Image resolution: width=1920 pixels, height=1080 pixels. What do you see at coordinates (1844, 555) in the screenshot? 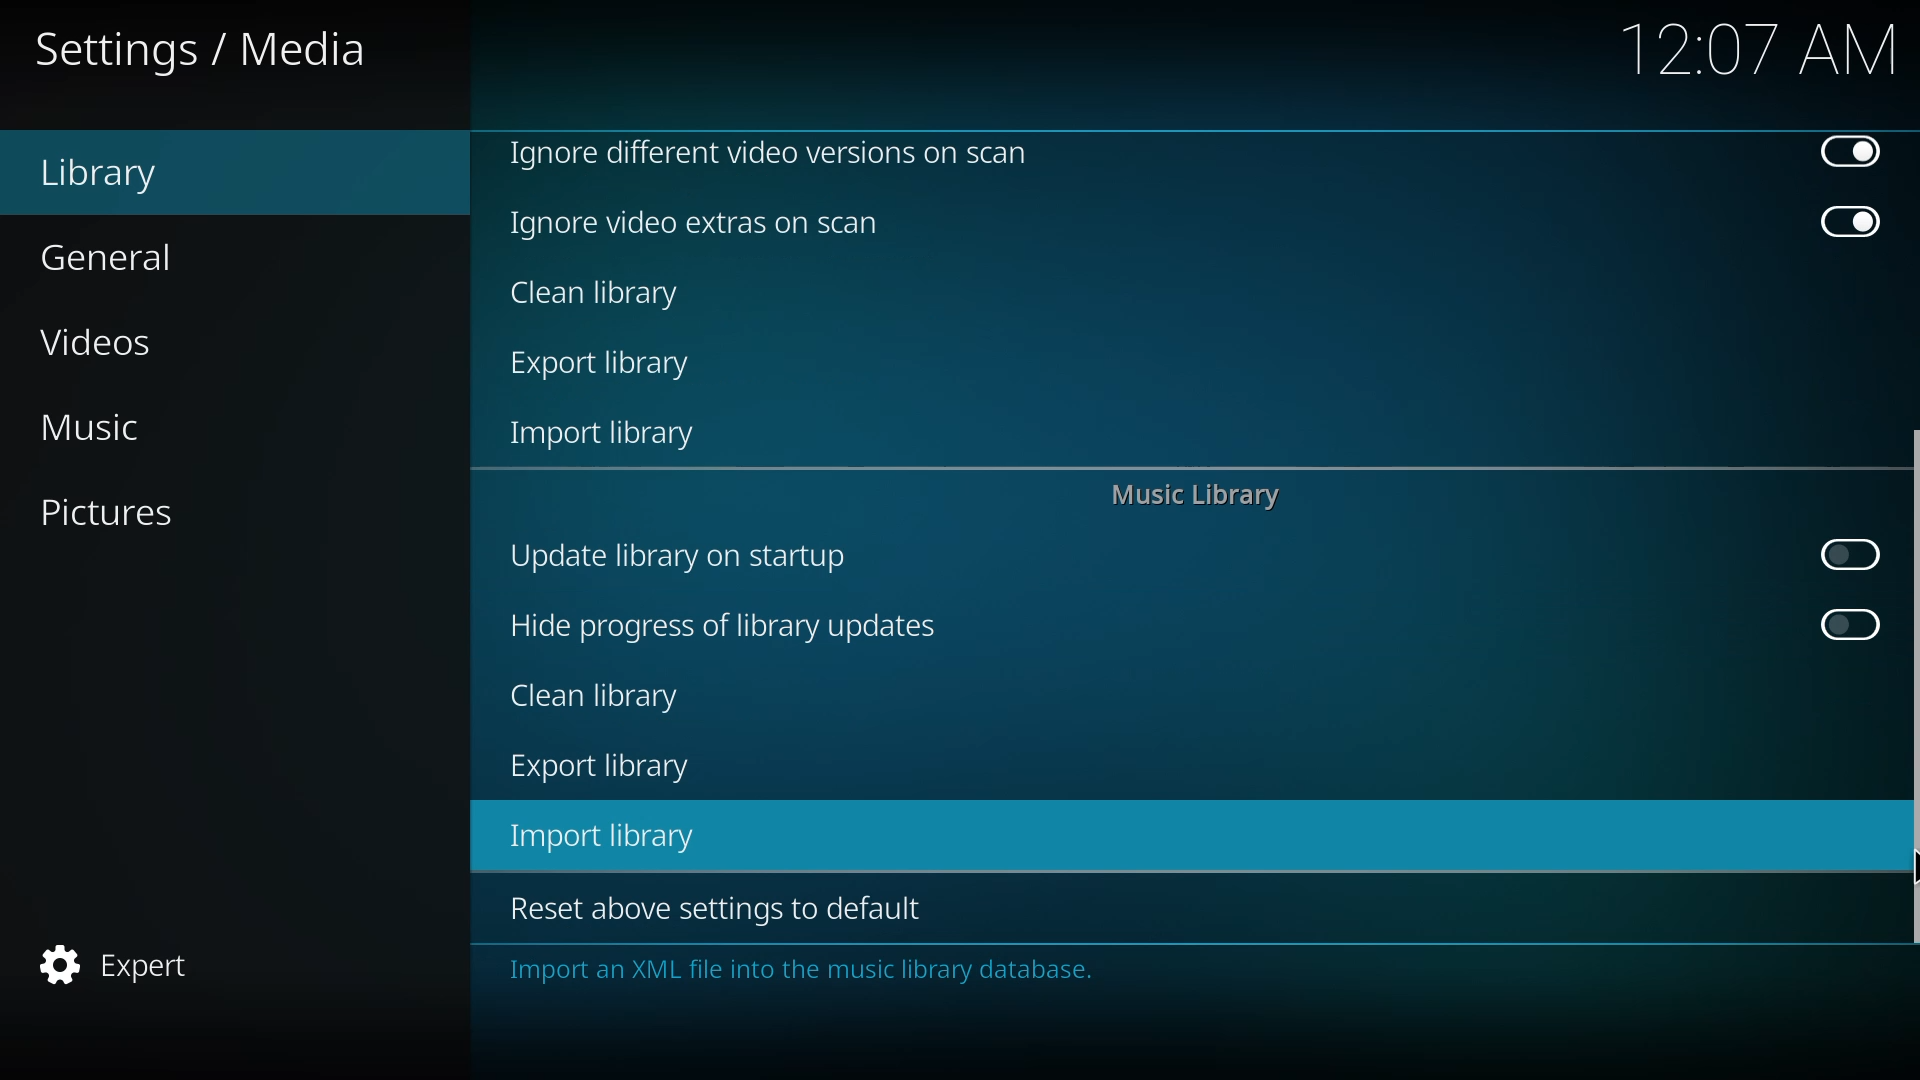
I see `click to enable` at bounding box center [1844, 555].